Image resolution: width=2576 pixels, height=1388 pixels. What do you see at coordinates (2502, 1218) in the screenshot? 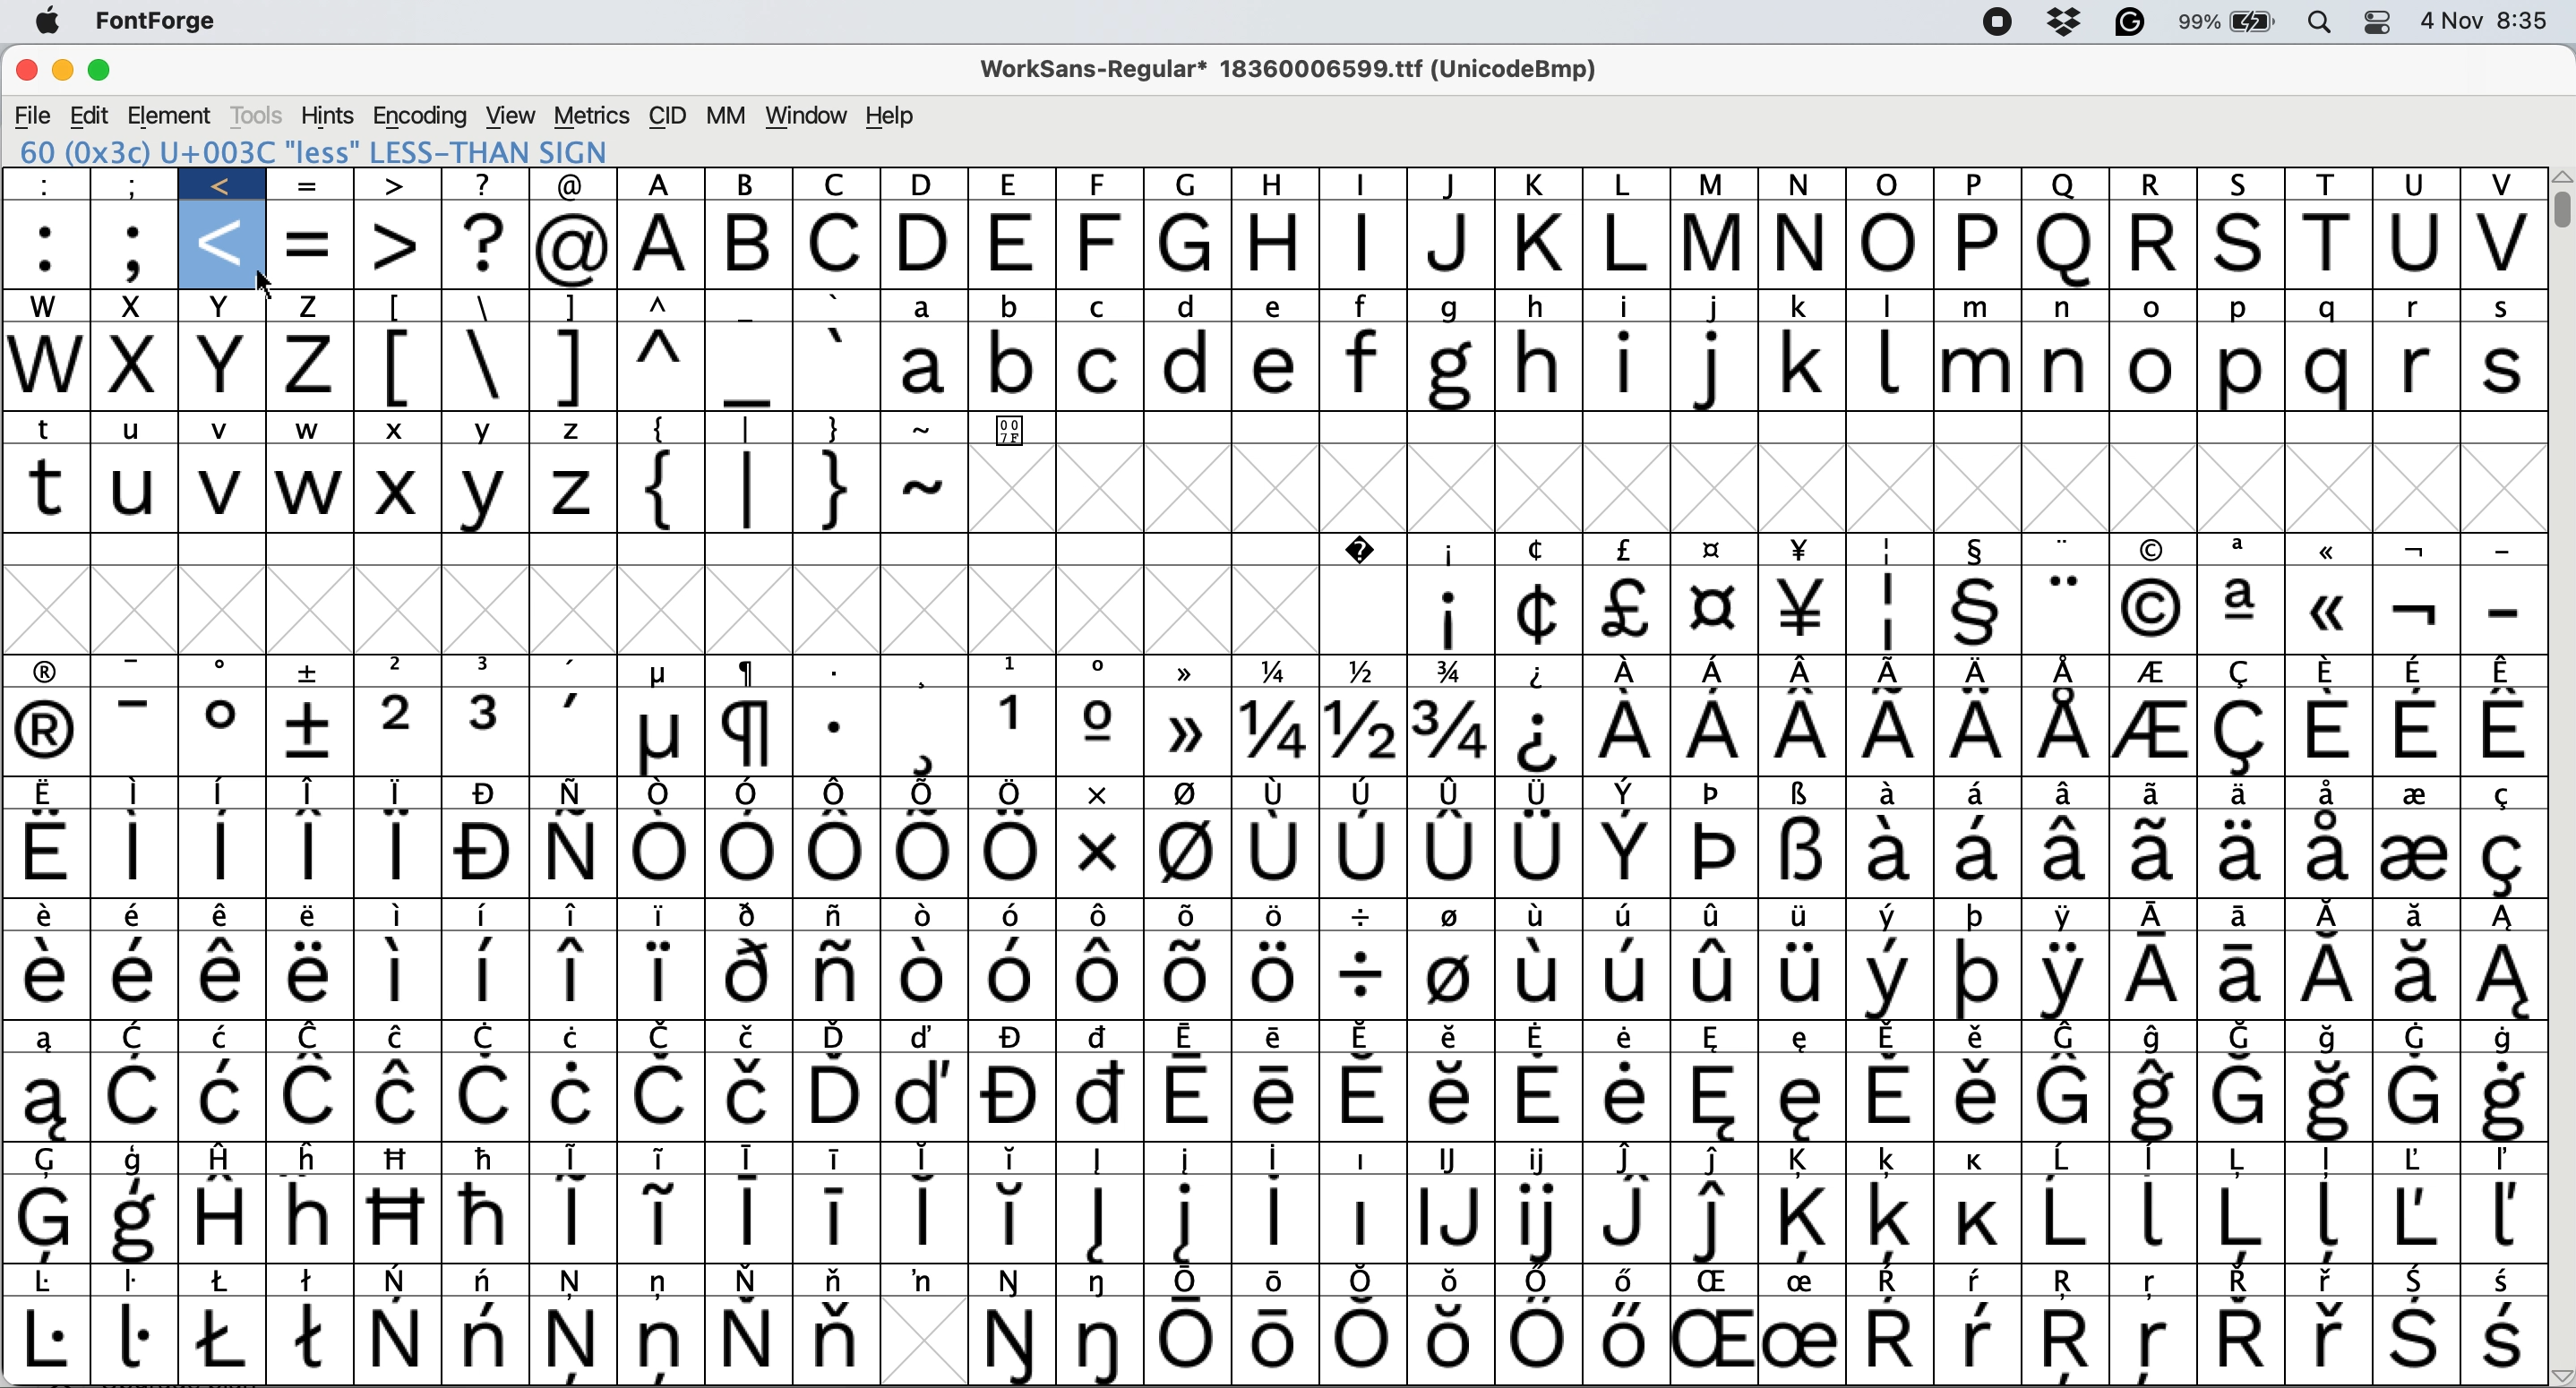
I see `Symbol` at bounding box center [2502, 1218].